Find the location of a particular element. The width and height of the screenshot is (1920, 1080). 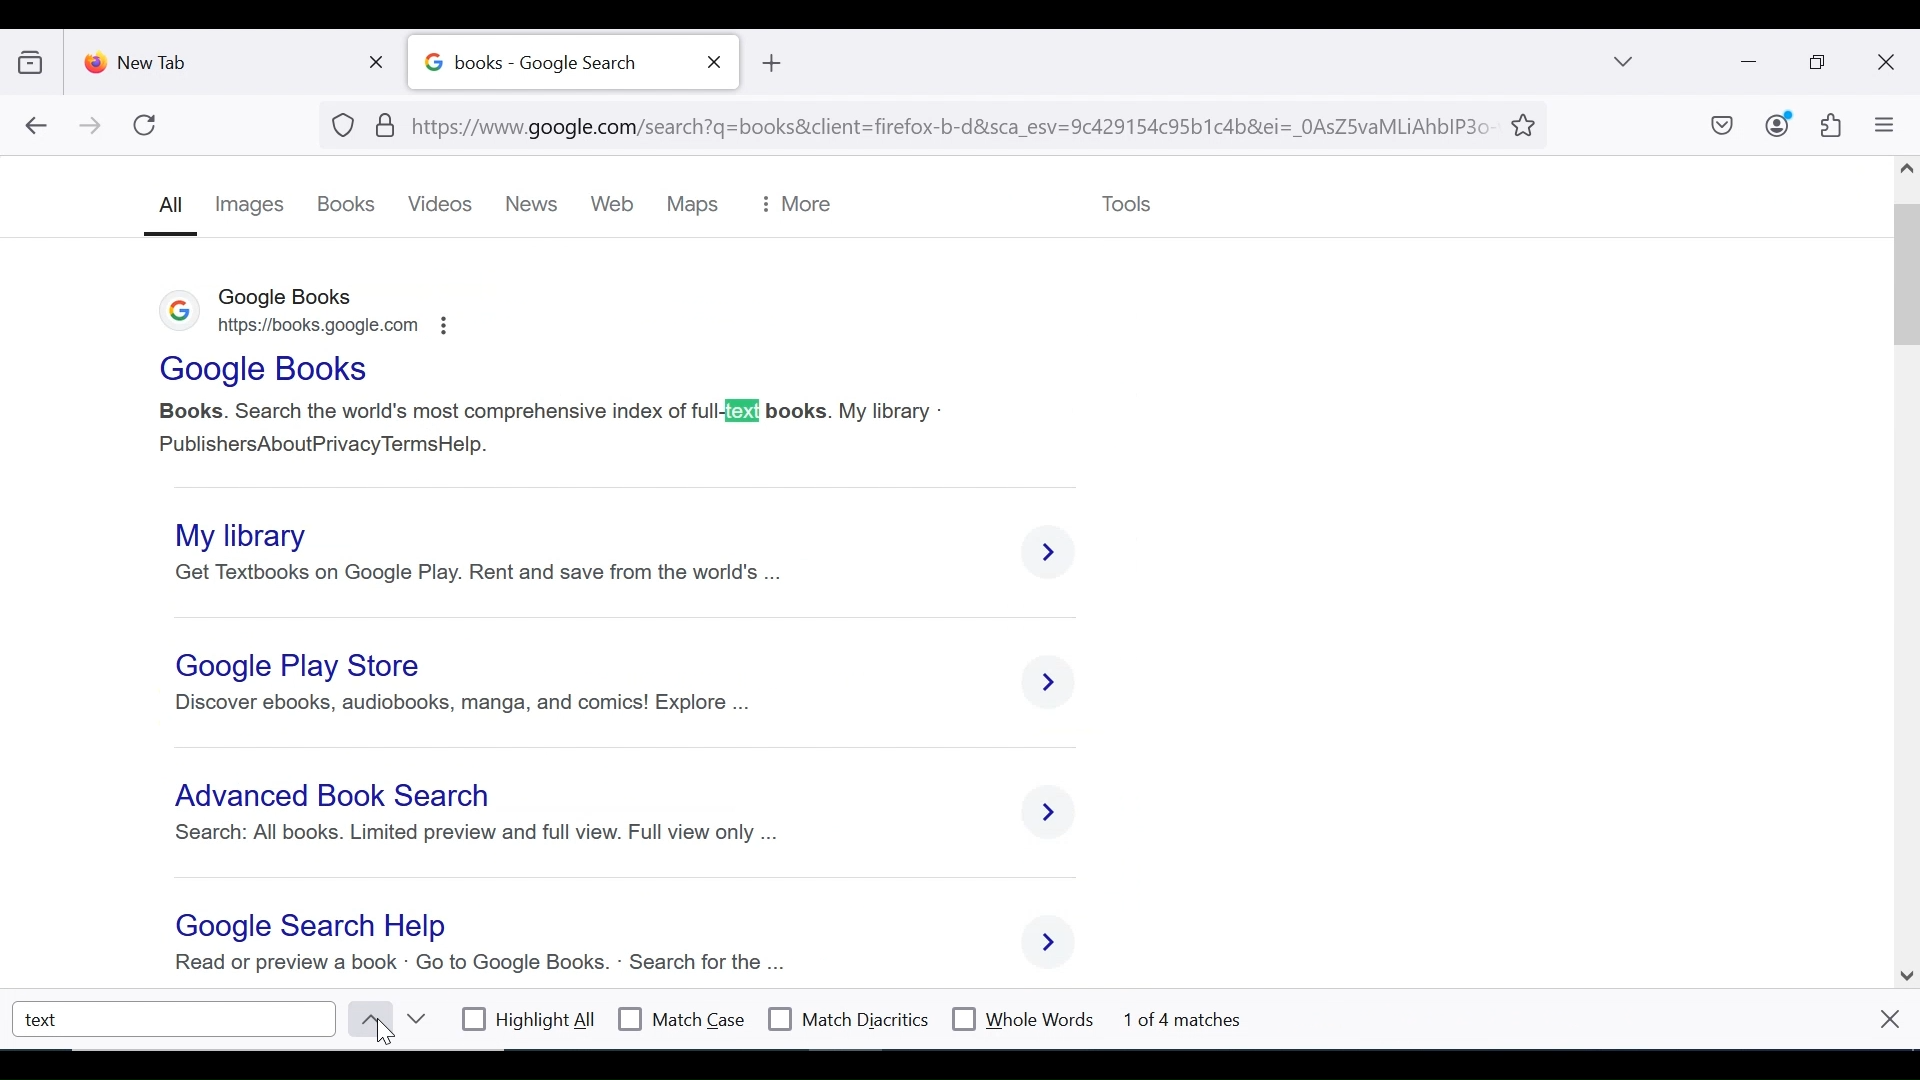

mouse pointer is located at coordinates (392, 1035).